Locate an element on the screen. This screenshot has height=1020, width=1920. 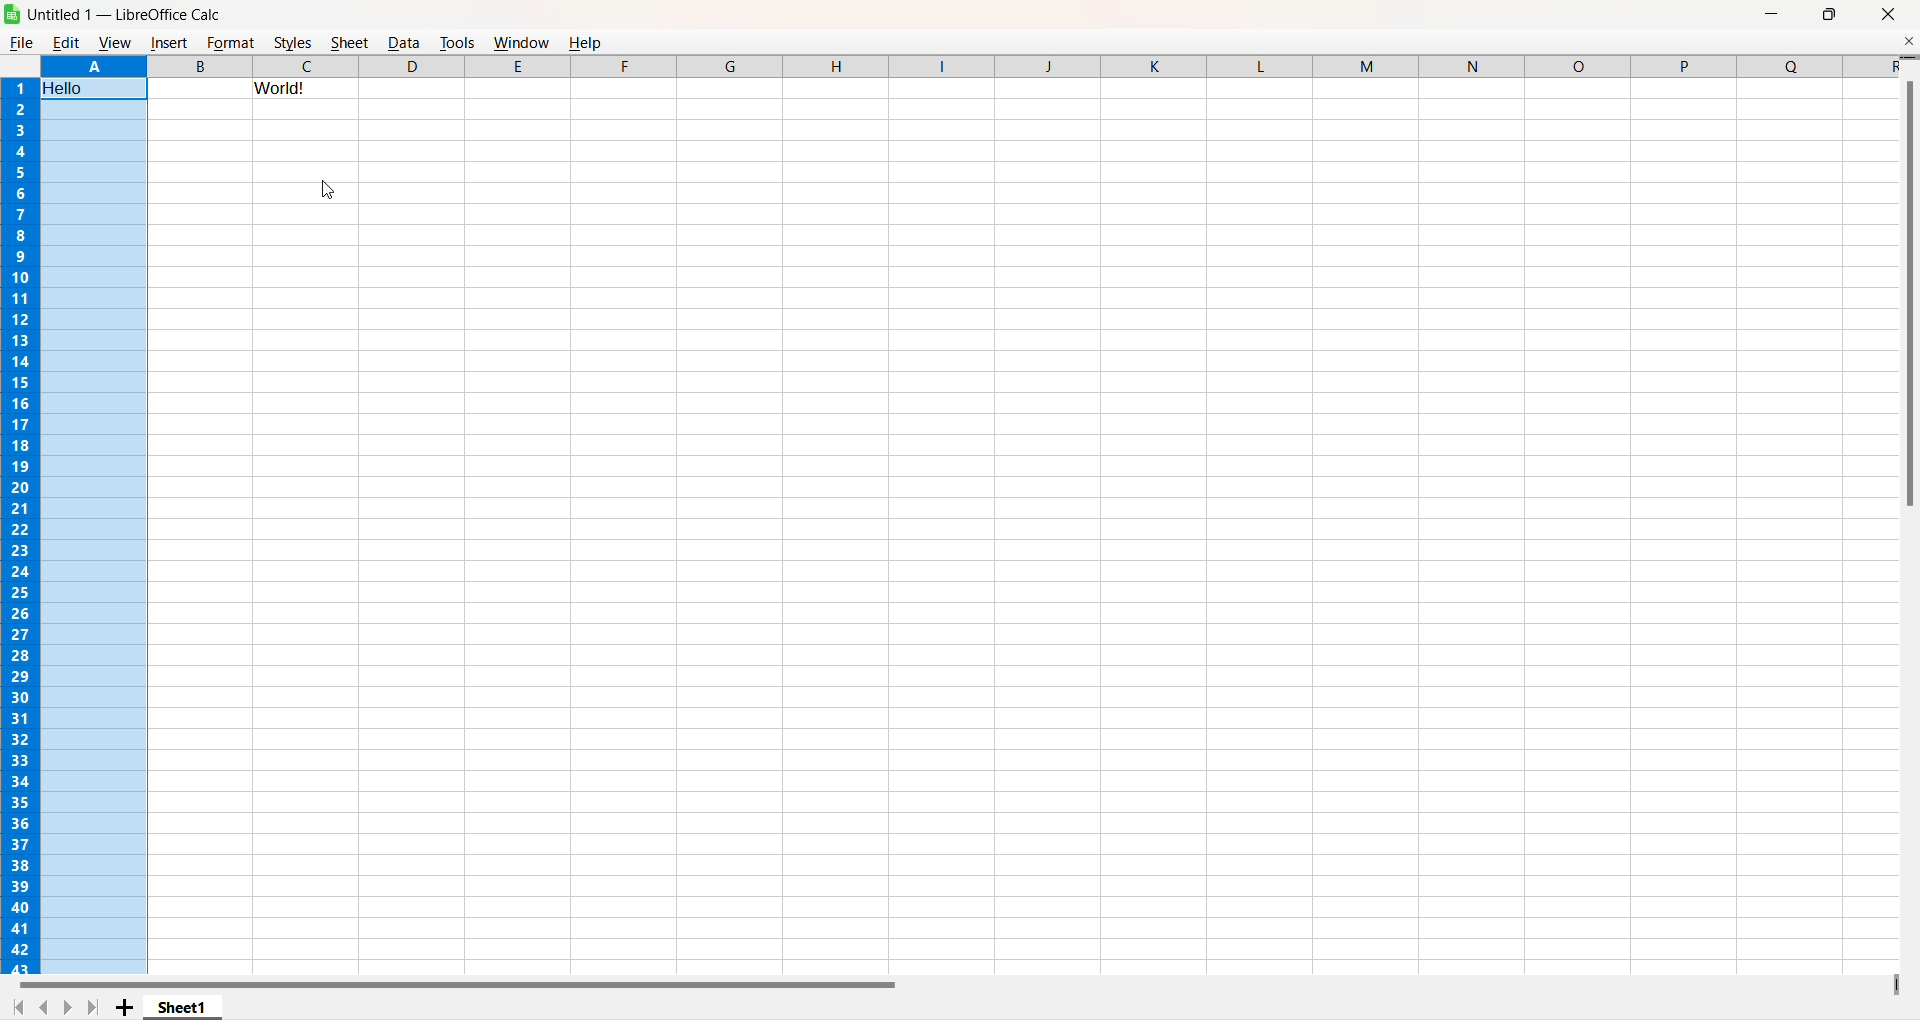
Insert is located at coordinates (169, 44).